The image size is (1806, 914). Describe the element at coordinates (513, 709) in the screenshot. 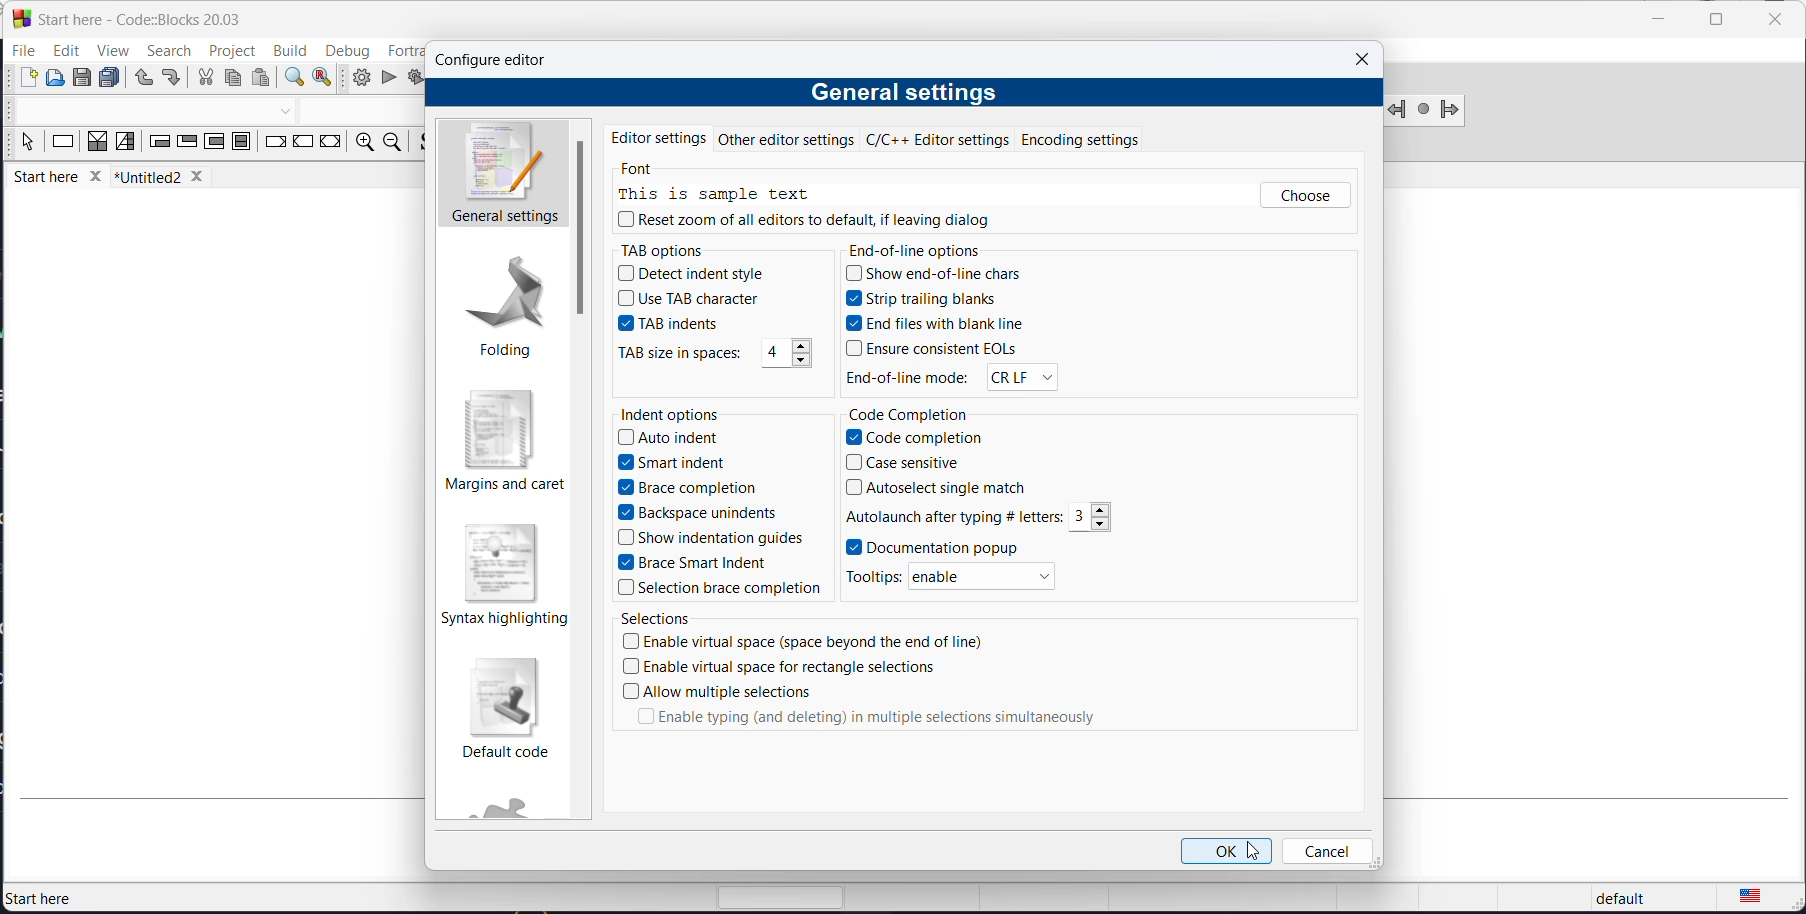

I see `default code ` at that location.